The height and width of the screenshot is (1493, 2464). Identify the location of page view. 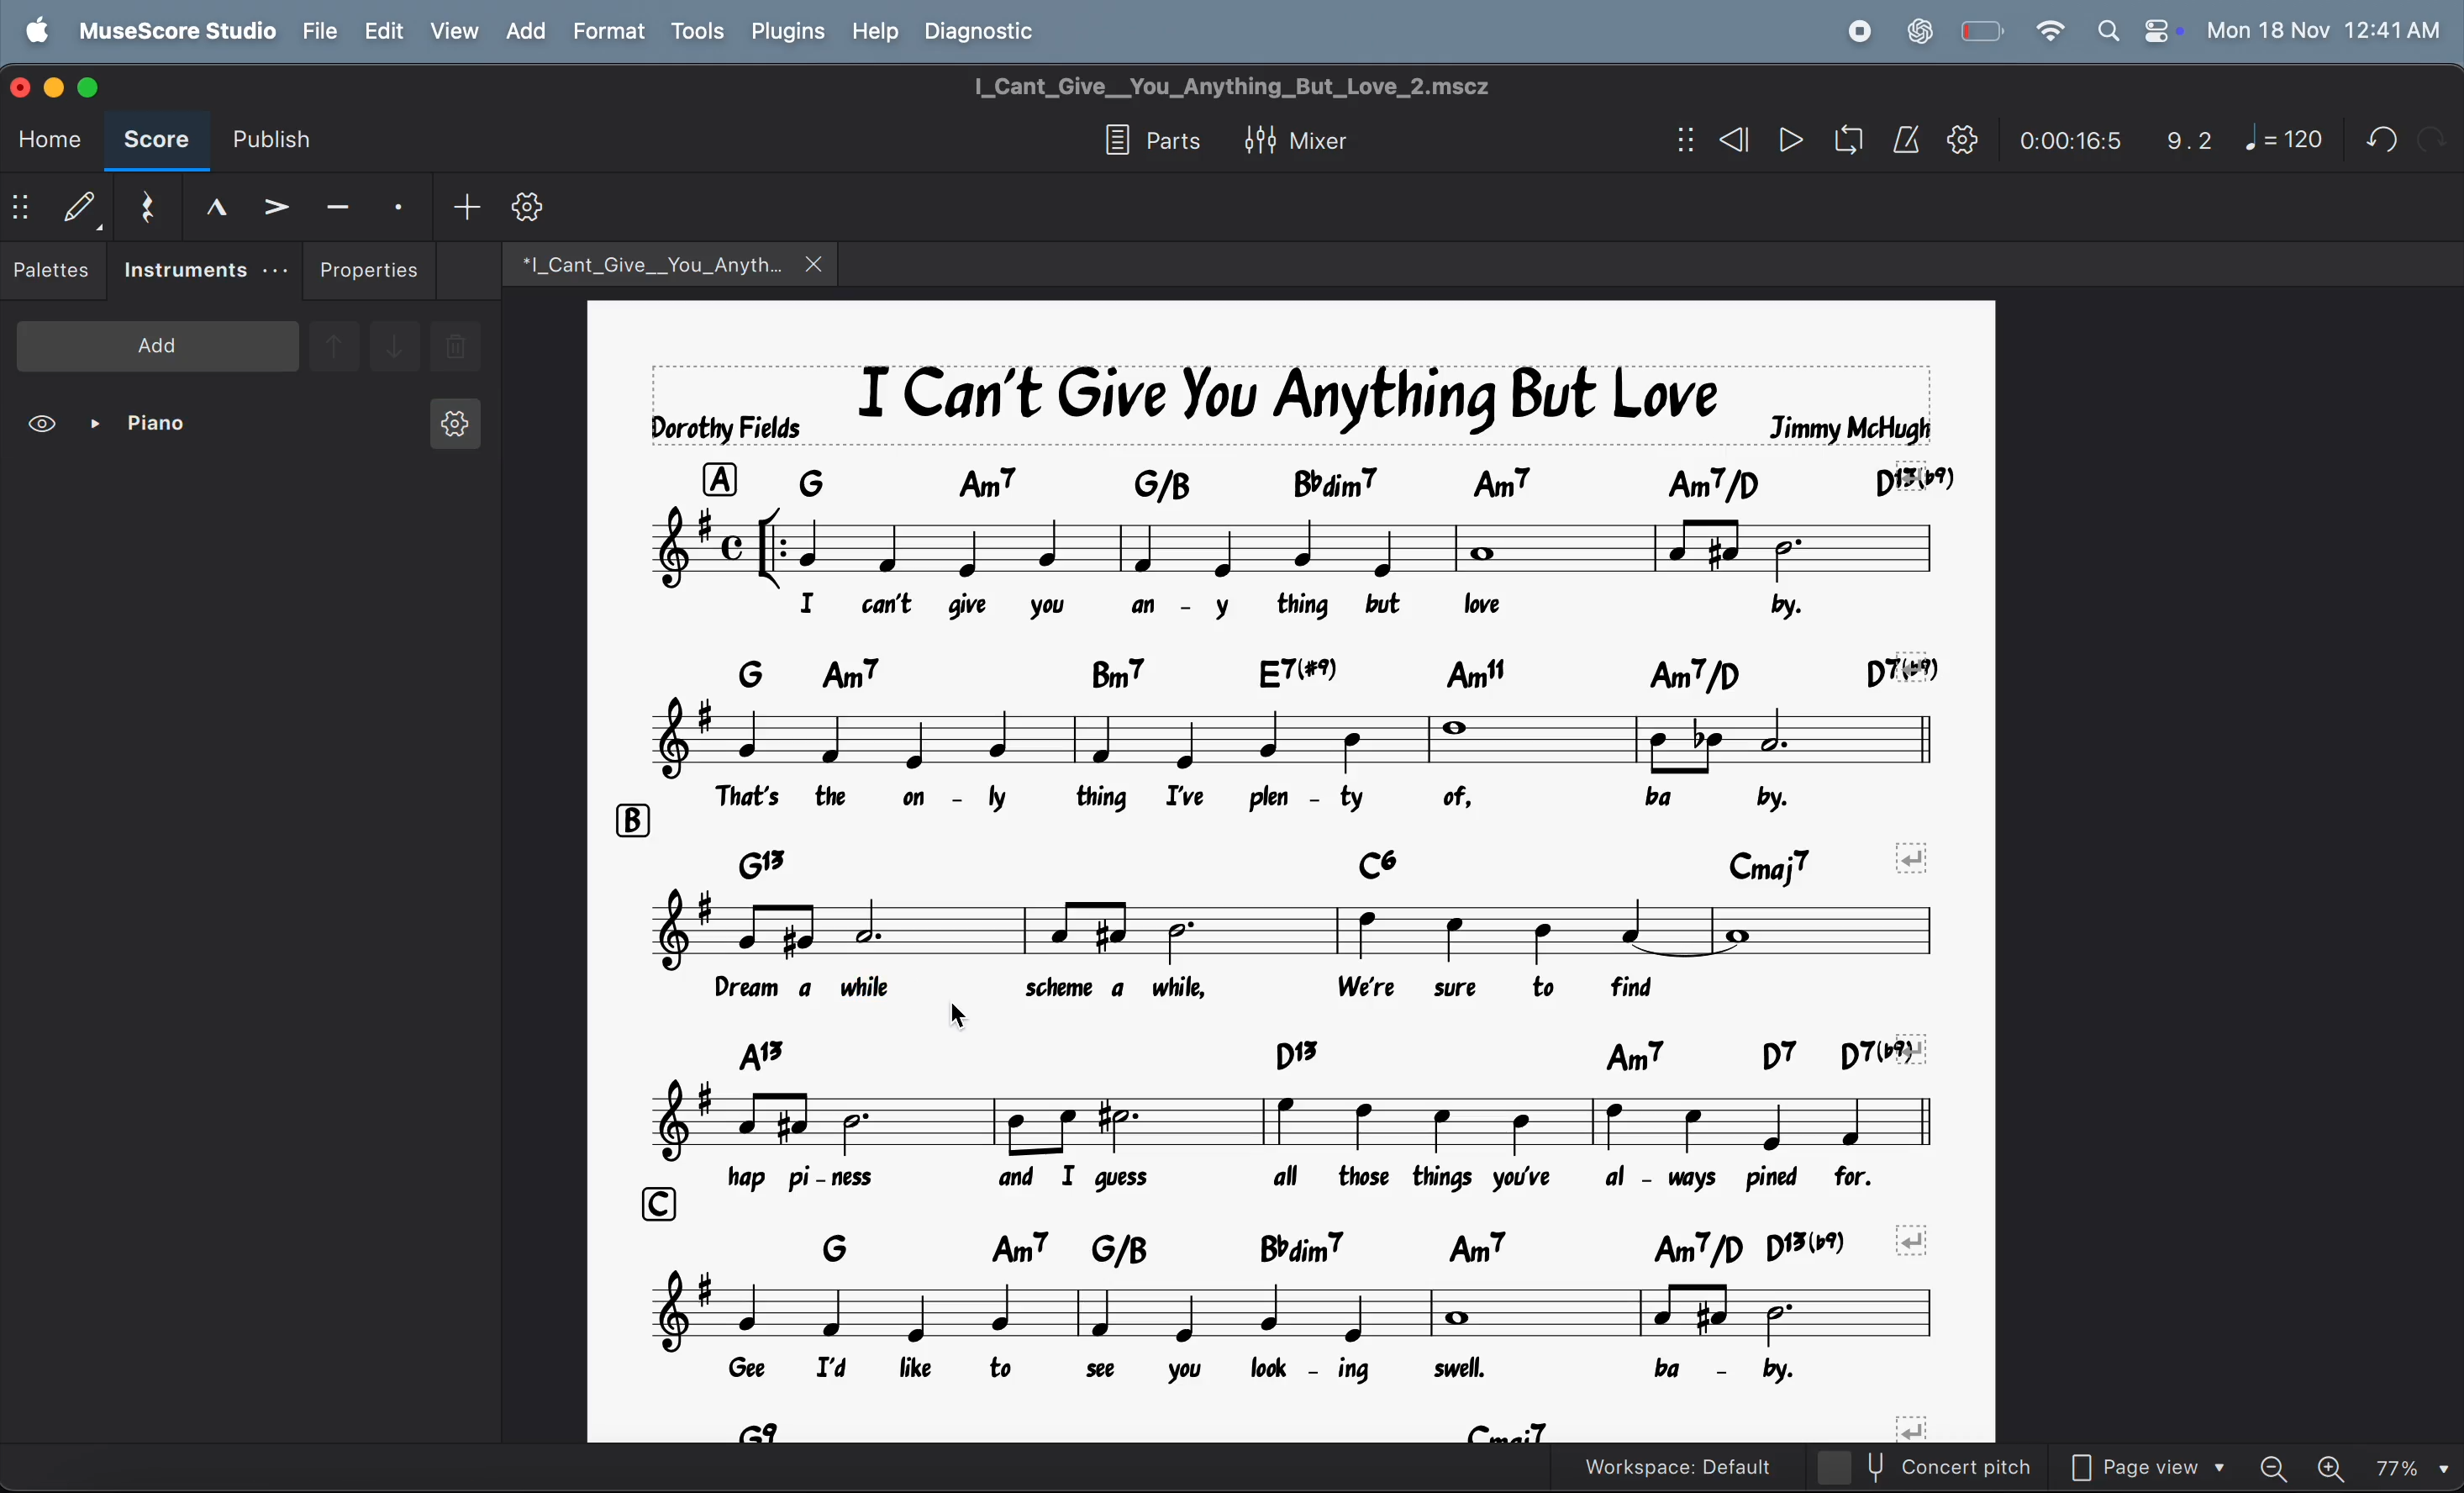
(2143, 1463).